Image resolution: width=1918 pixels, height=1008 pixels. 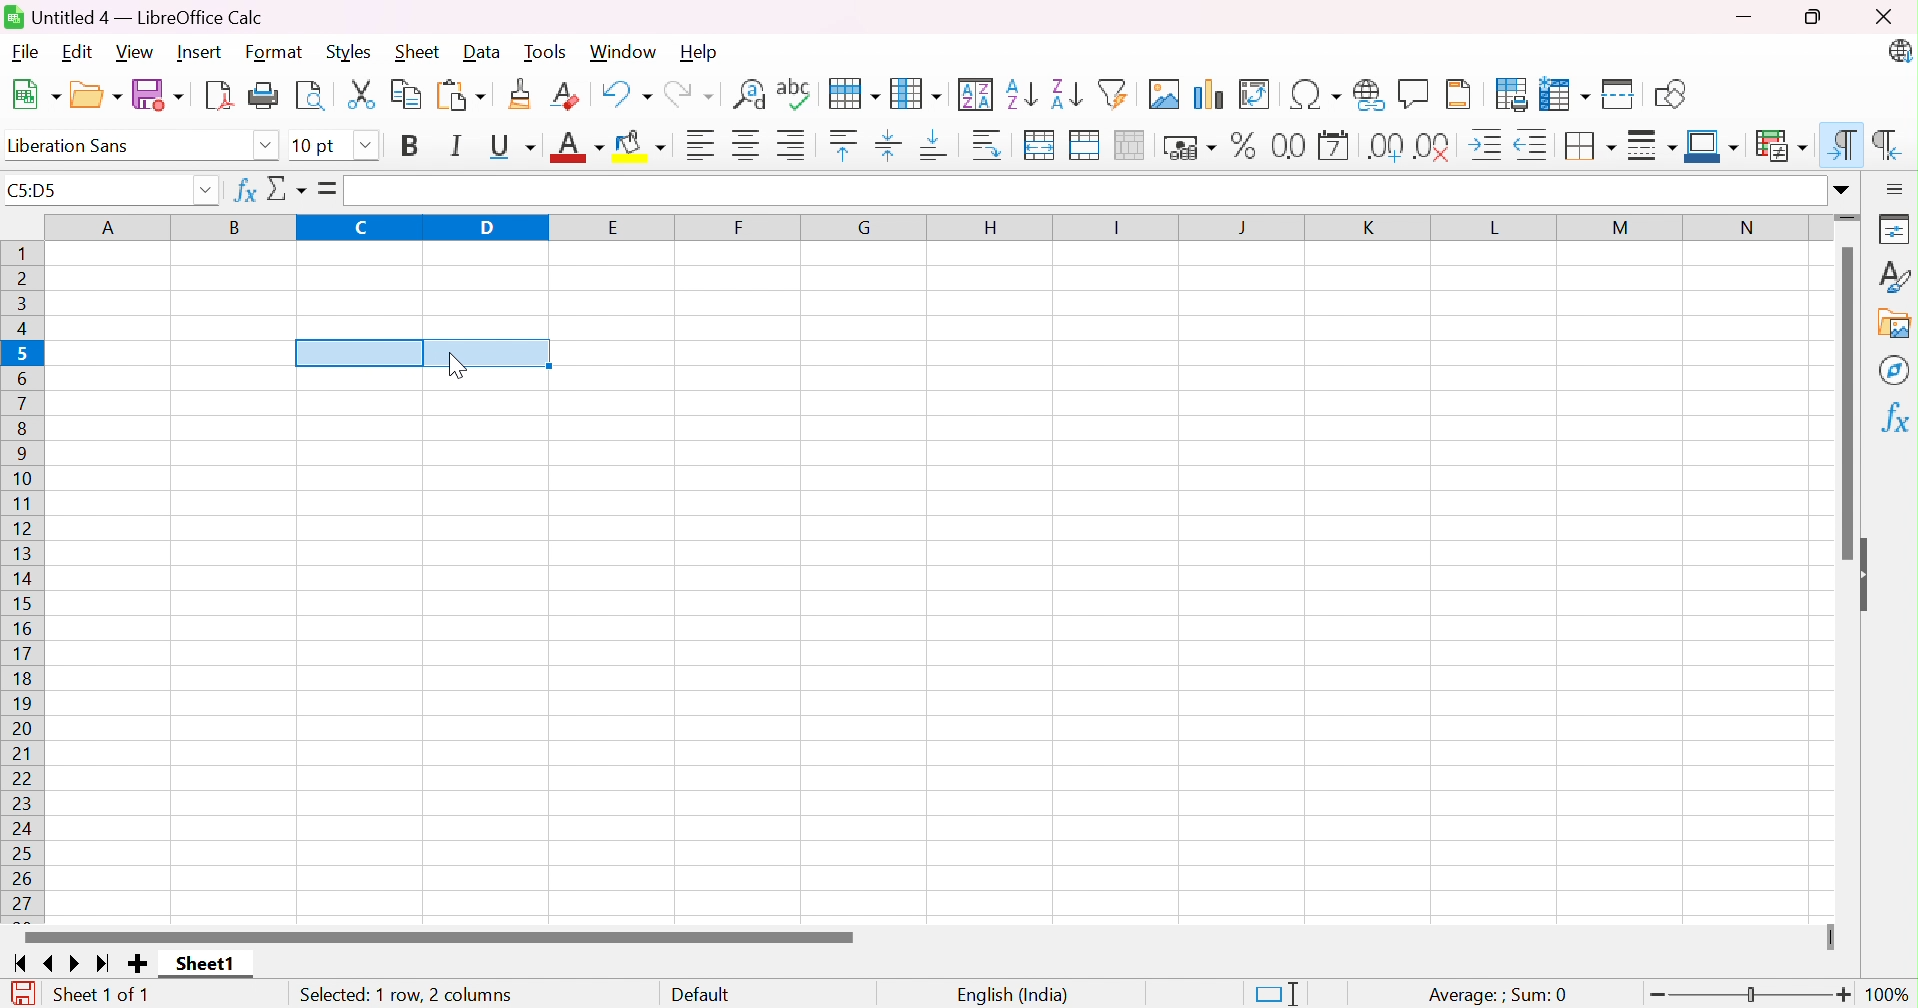 What do you see at coordinates (522, 94) in the screenshot?
I see `Clone Formatting` at bounding box center [522, 94].